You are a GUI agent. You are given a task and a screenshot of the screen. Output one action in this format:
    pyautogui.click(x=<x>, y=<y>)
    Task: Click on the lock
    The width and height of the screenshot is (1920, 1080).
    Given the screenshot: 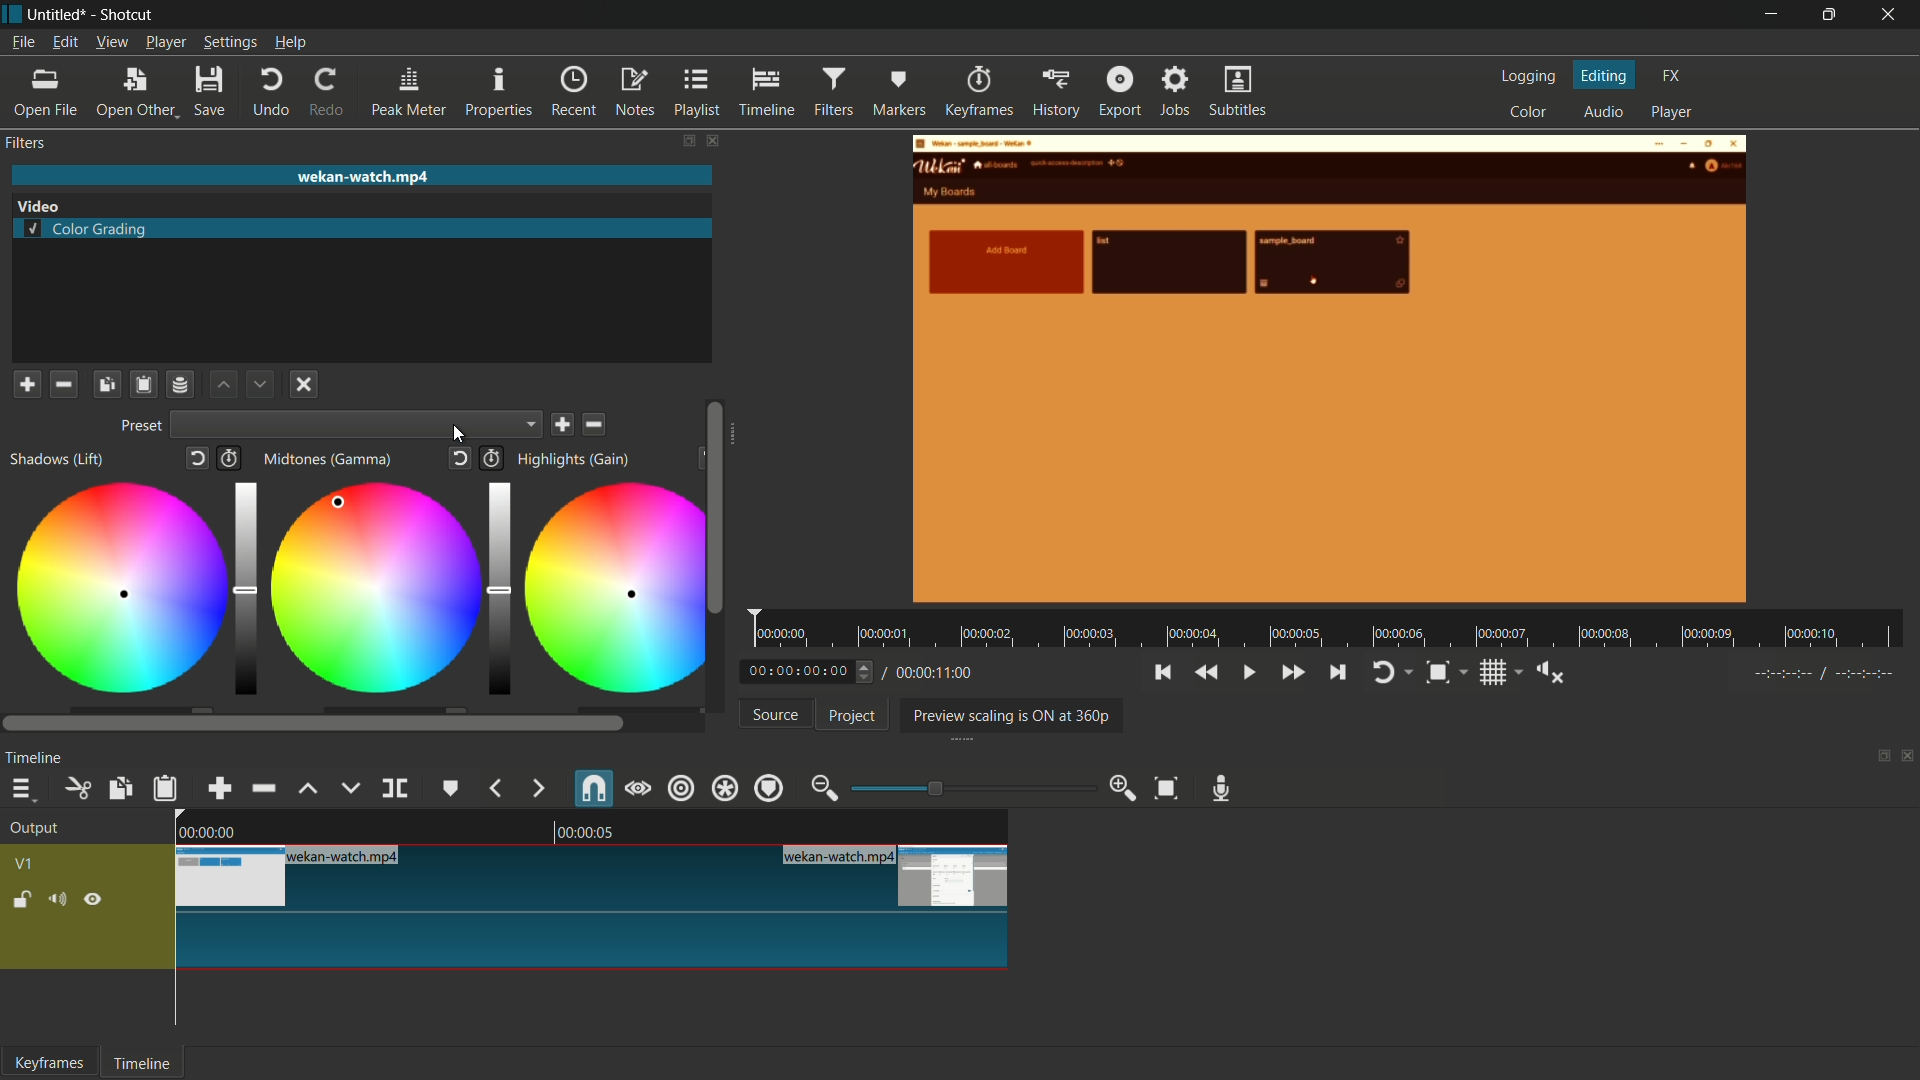 What is the action you would take?
    pyautogui.click(x=23, y=902)
    